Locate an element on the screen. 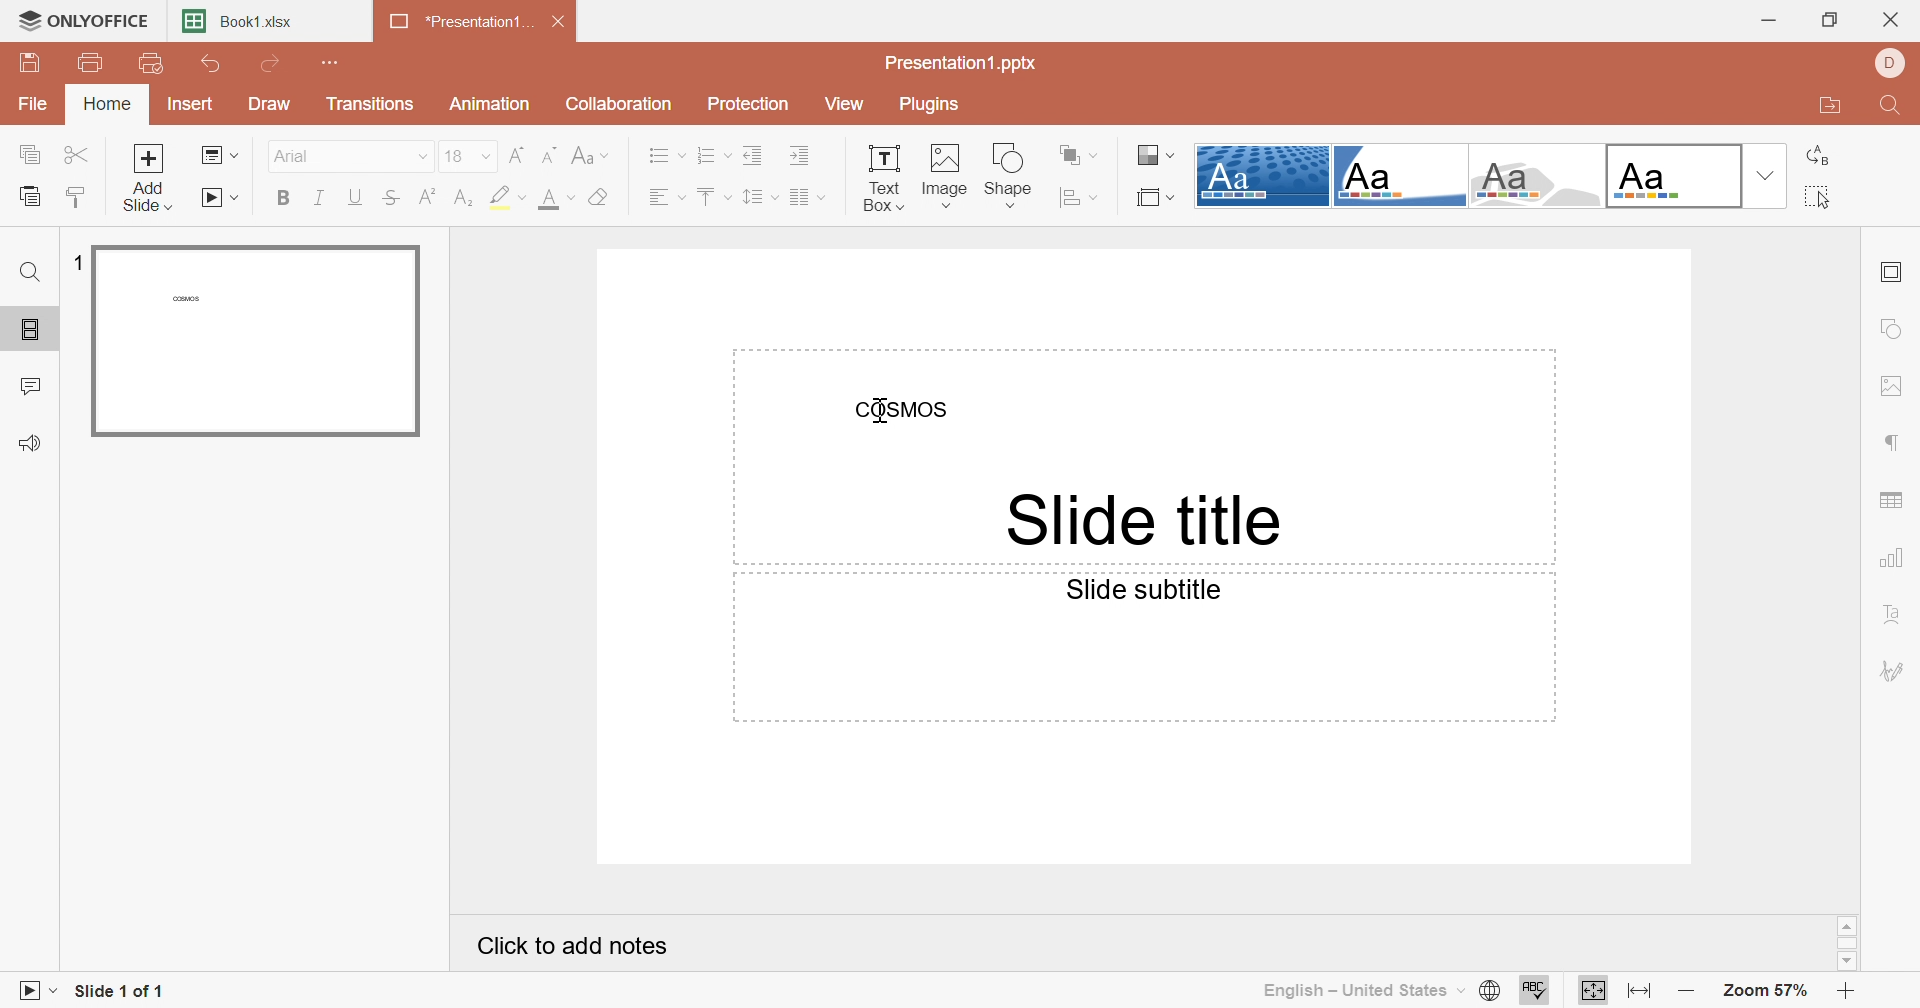 This screenshot has height=1008, width=1920. Numbering is located at coordinates (712, 156).